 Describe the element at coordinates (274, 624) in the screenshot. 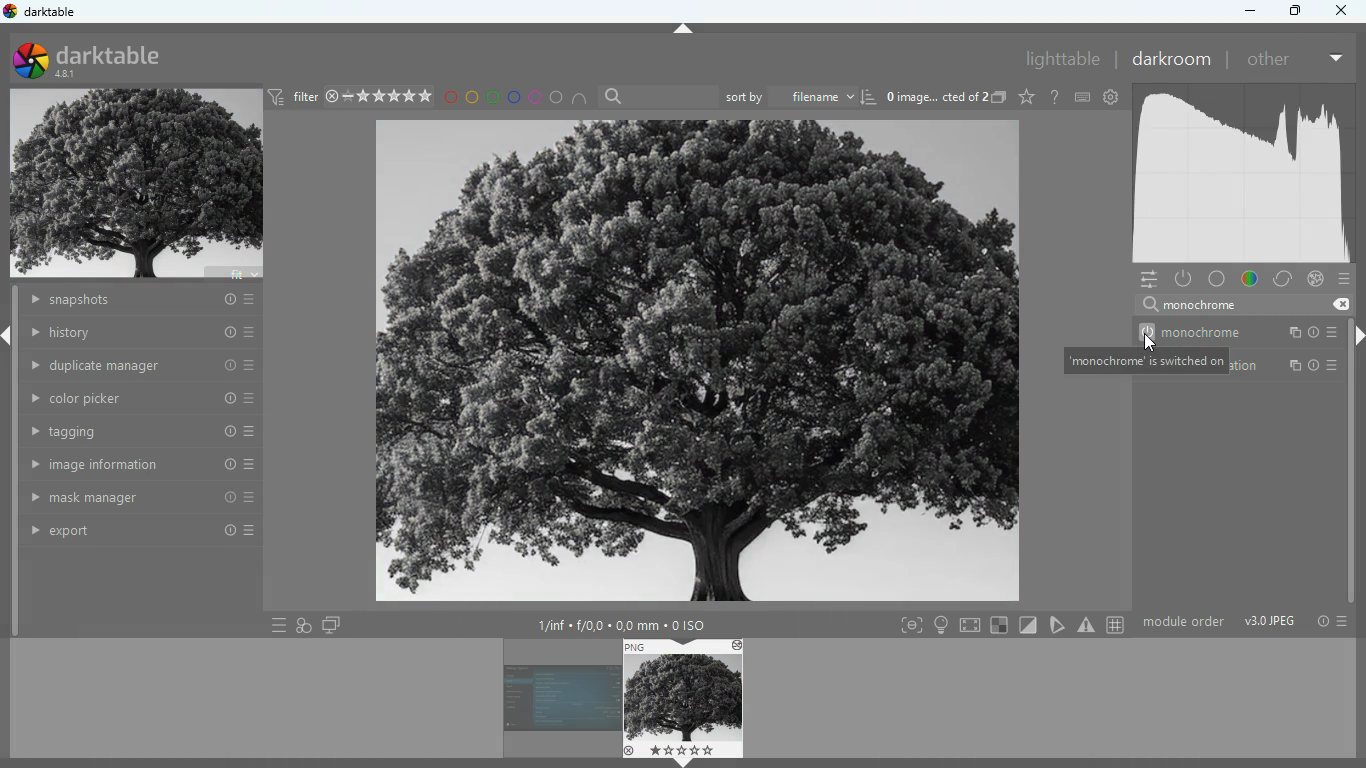

I see `menu` at that location.